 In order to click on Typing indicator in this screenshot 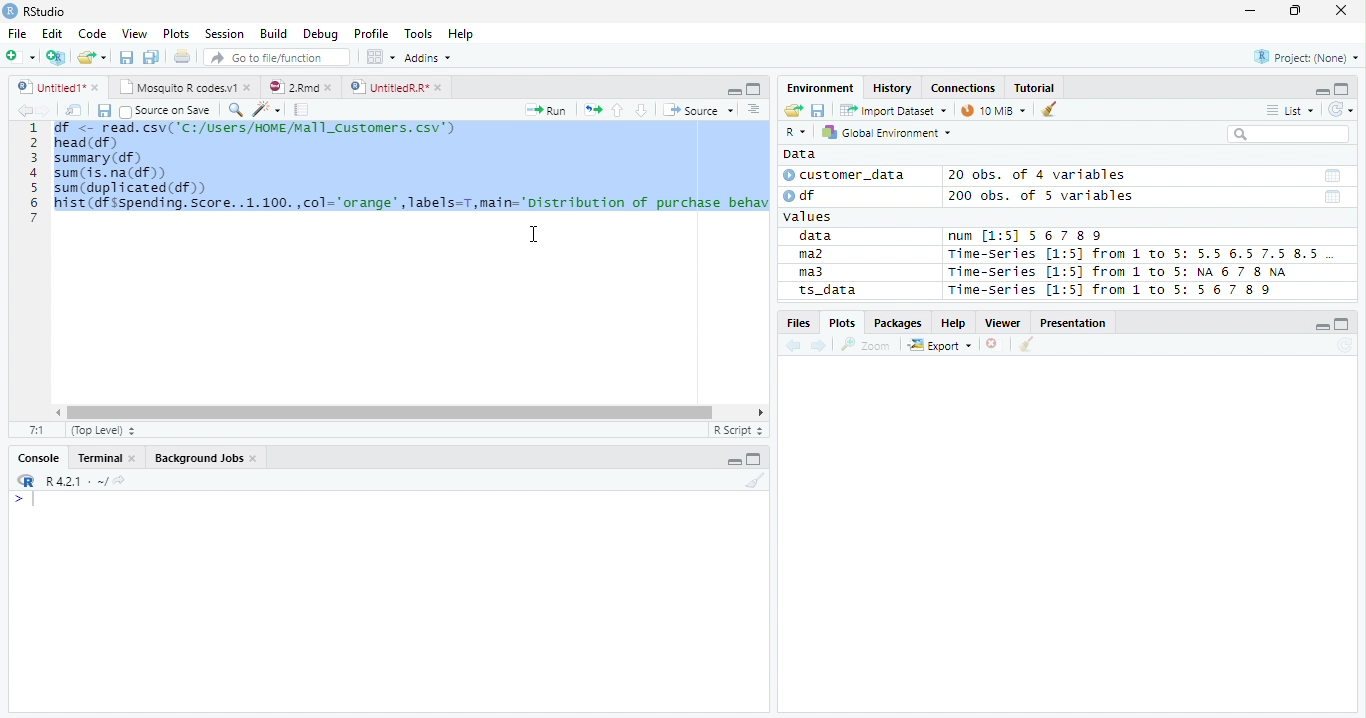, I will do `click(33, 500)`.